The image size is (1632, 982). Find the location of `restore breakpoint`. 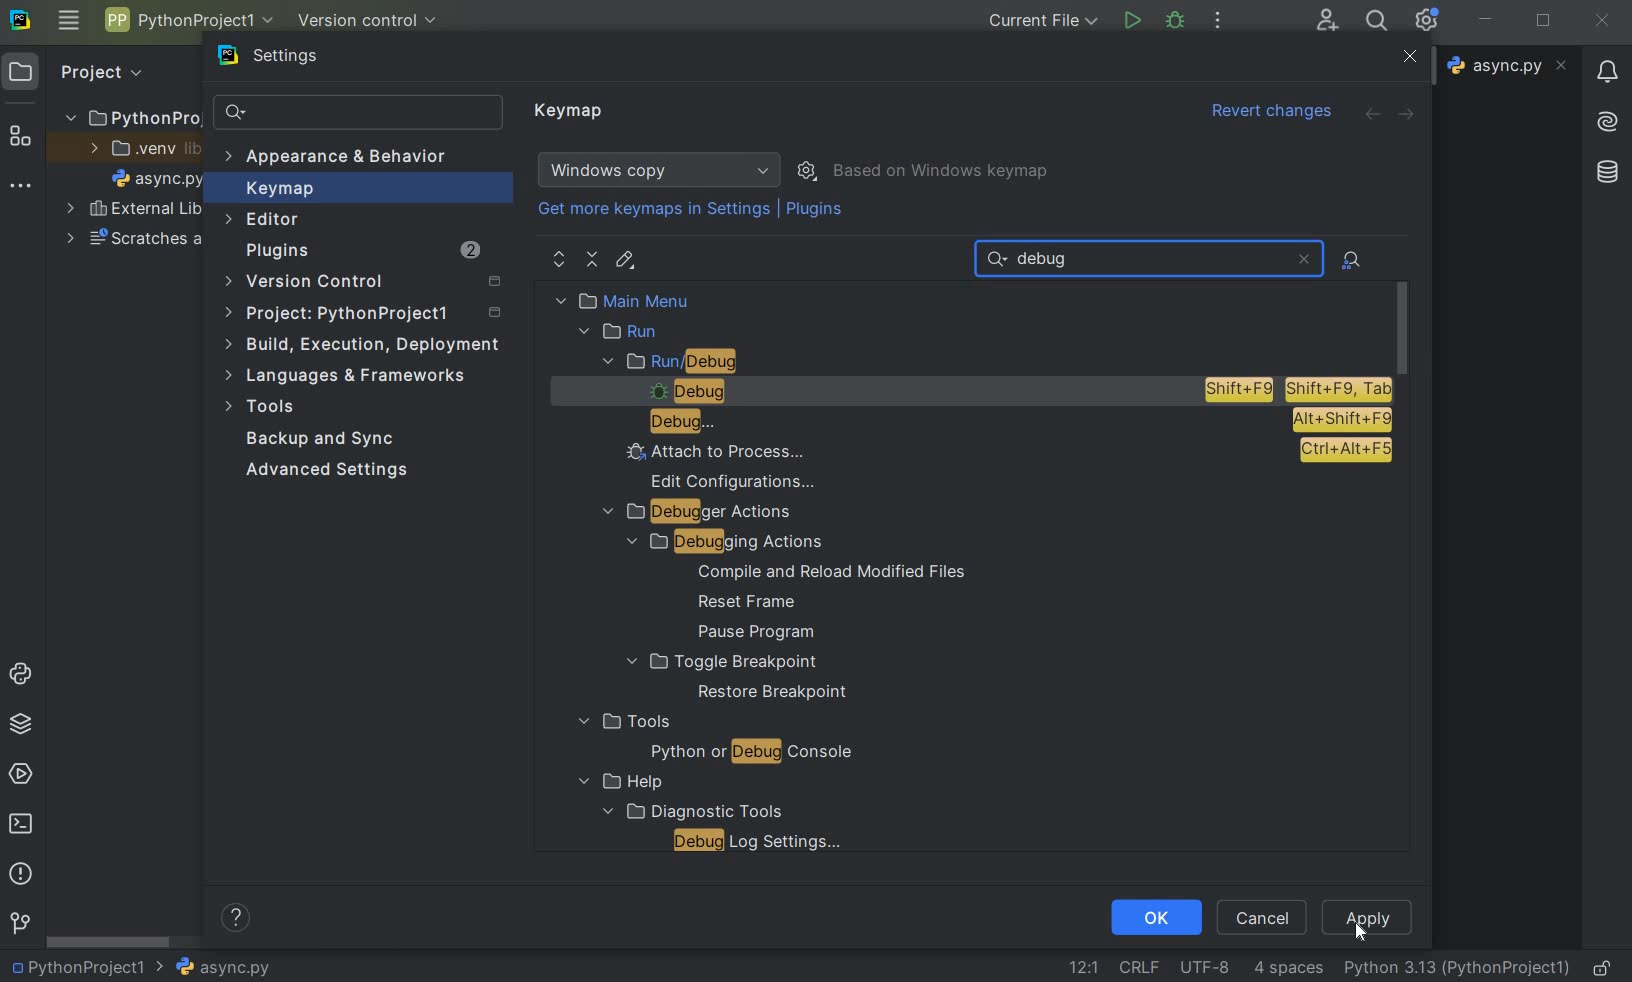

restore breakpoint is located at coordinates (774, 693).